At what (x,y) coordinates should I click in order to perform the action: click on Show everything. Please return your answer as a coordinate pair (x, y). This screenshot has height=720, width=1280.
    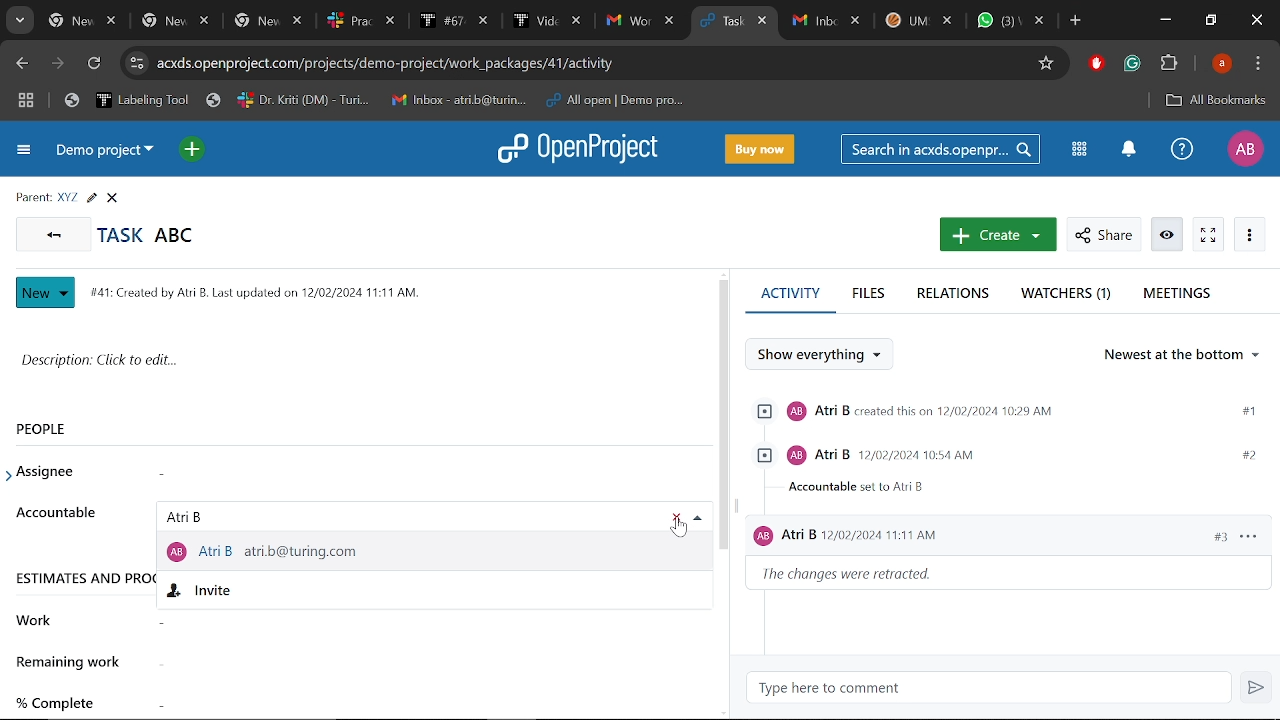
    Looking at the image, I should click on (828, 355).